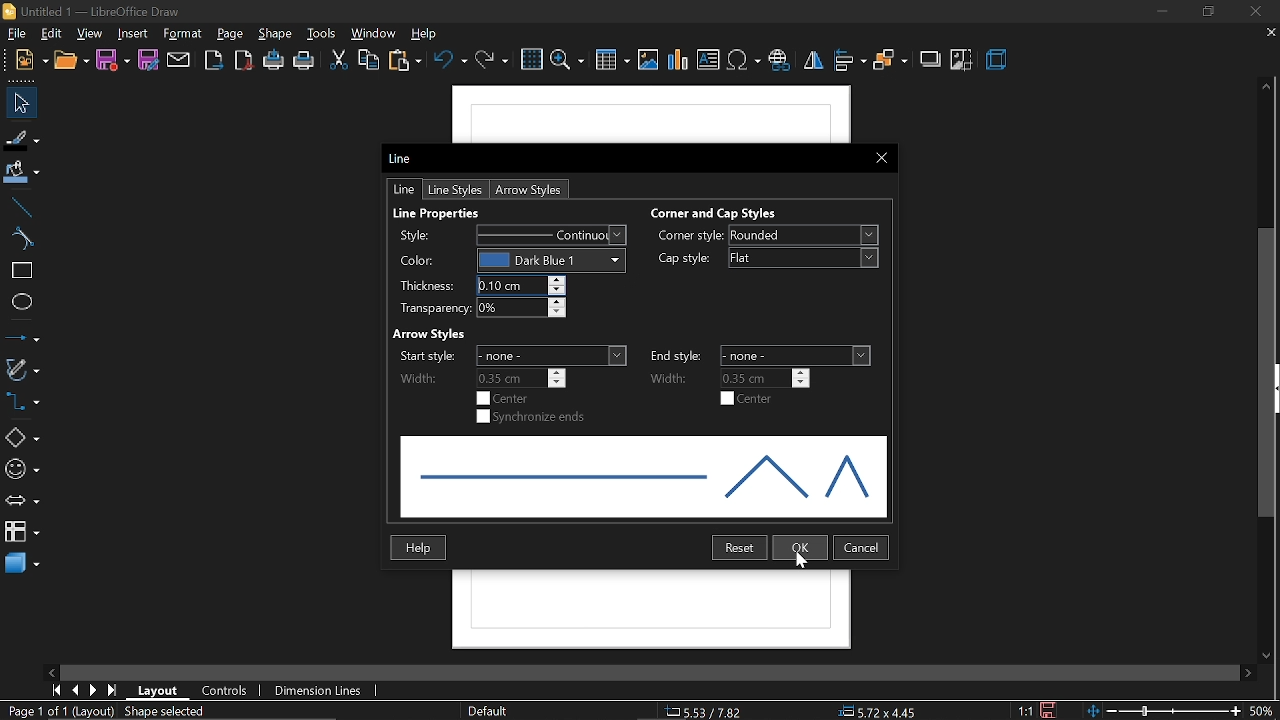 This screenshot has height=720, width=1280. Describe the element at coordinates (533, 418) in the screenshot. I see `synchronize` at that location.